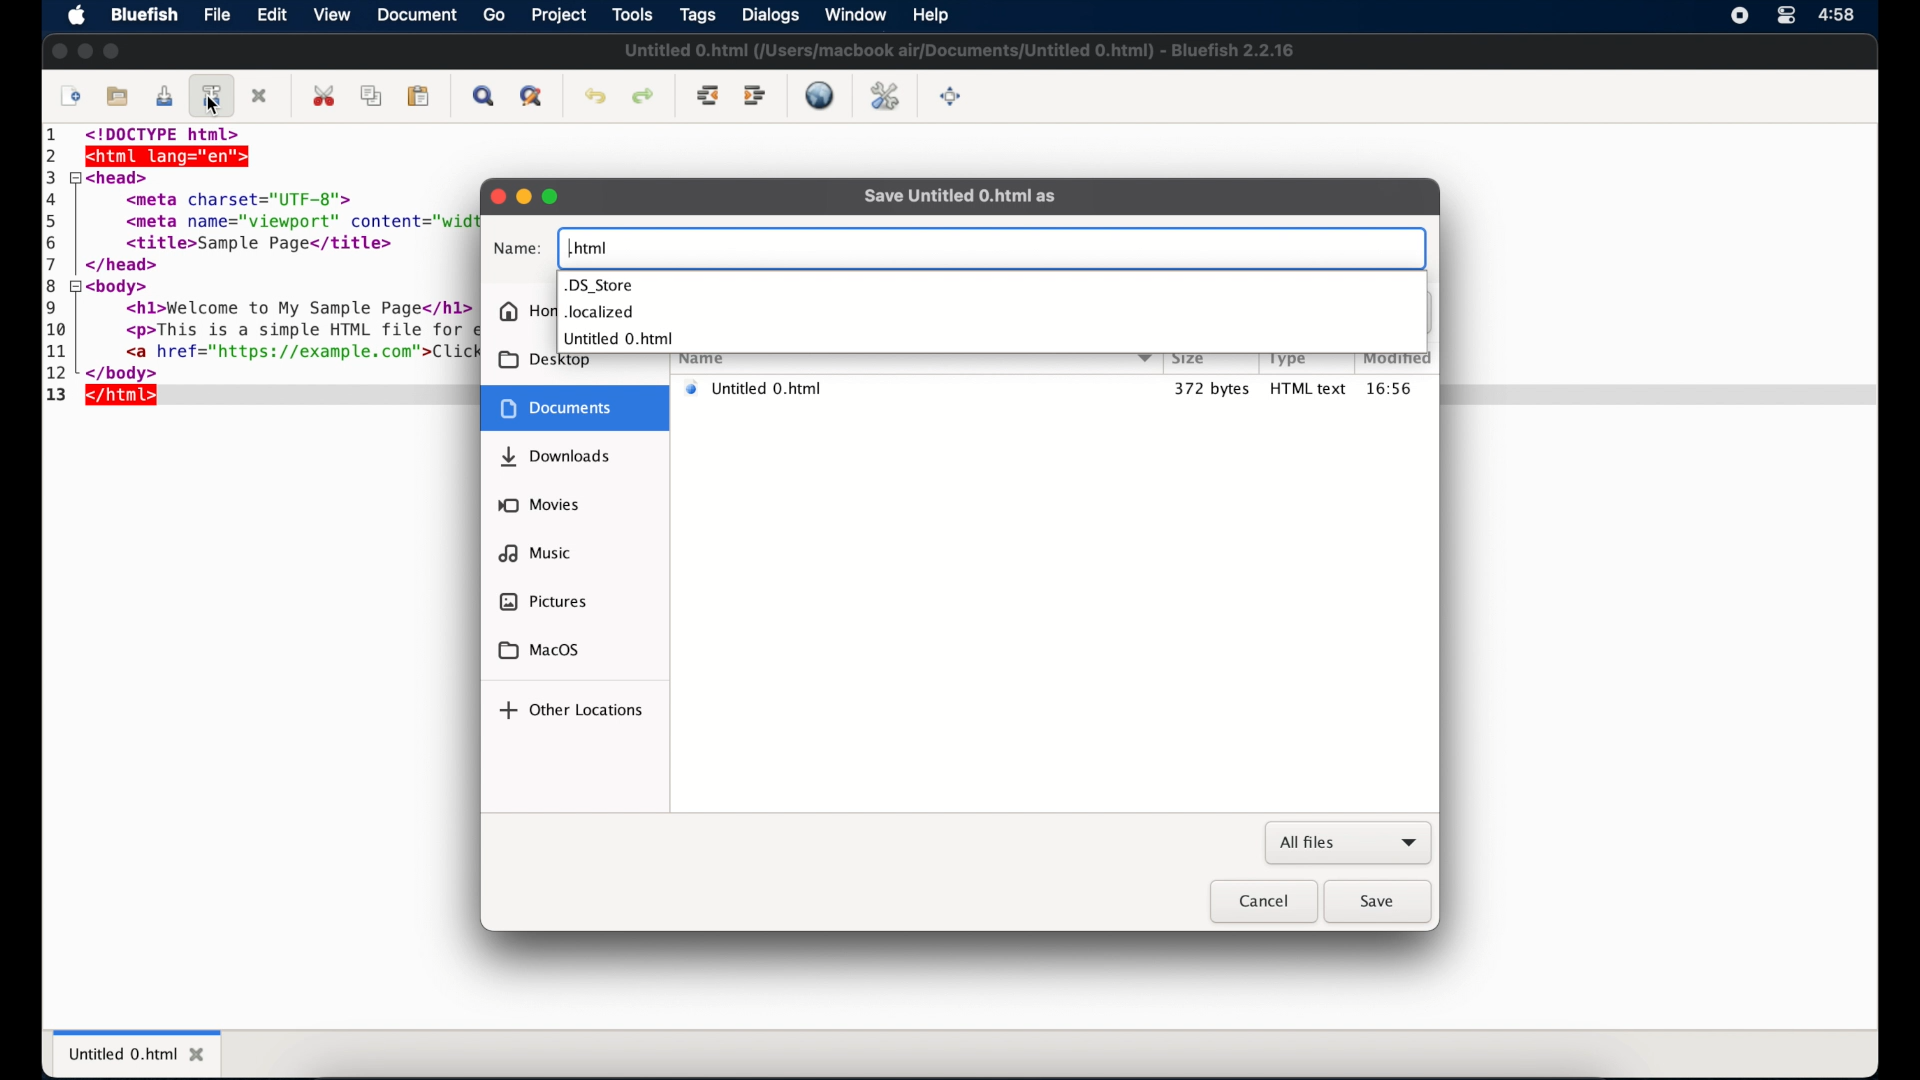 This screenshot has width=1920, height=1080. What do you see at coordinates (249, 244) in the screenshot?
I see `<title>Sample Page</title>` at bounding box center [249, 244].